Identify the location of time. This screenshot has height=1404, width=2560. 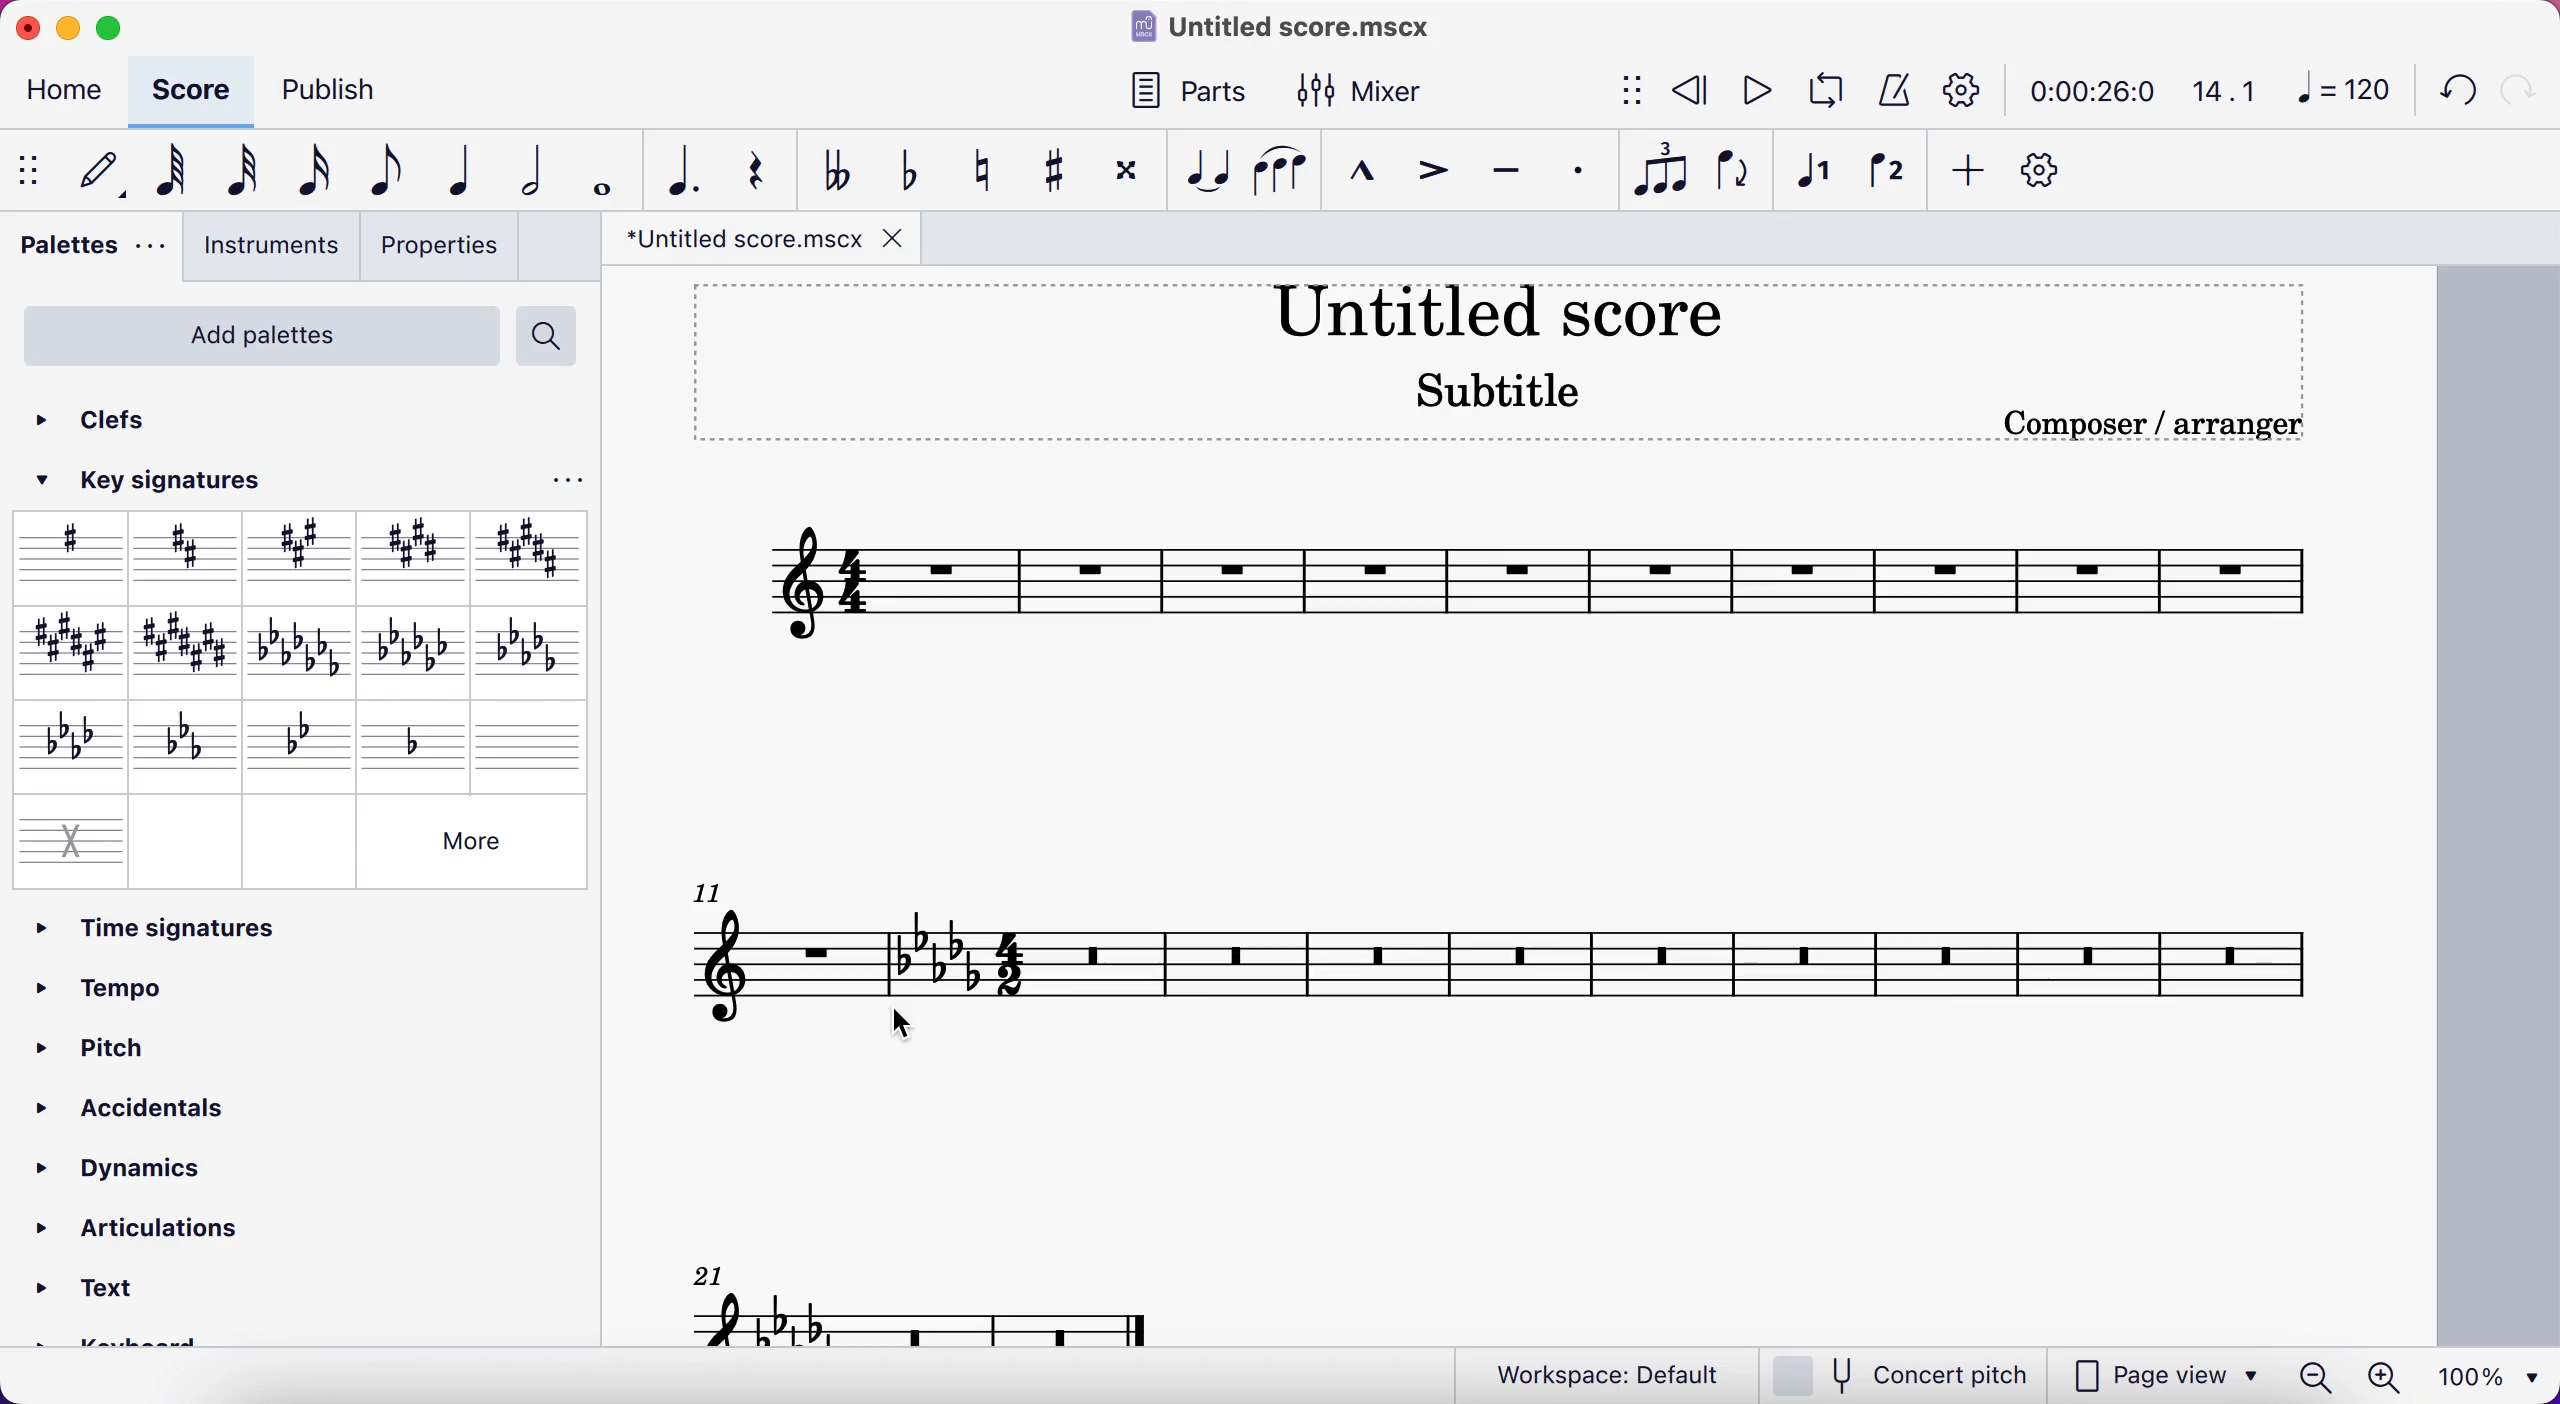
(2085, 91).